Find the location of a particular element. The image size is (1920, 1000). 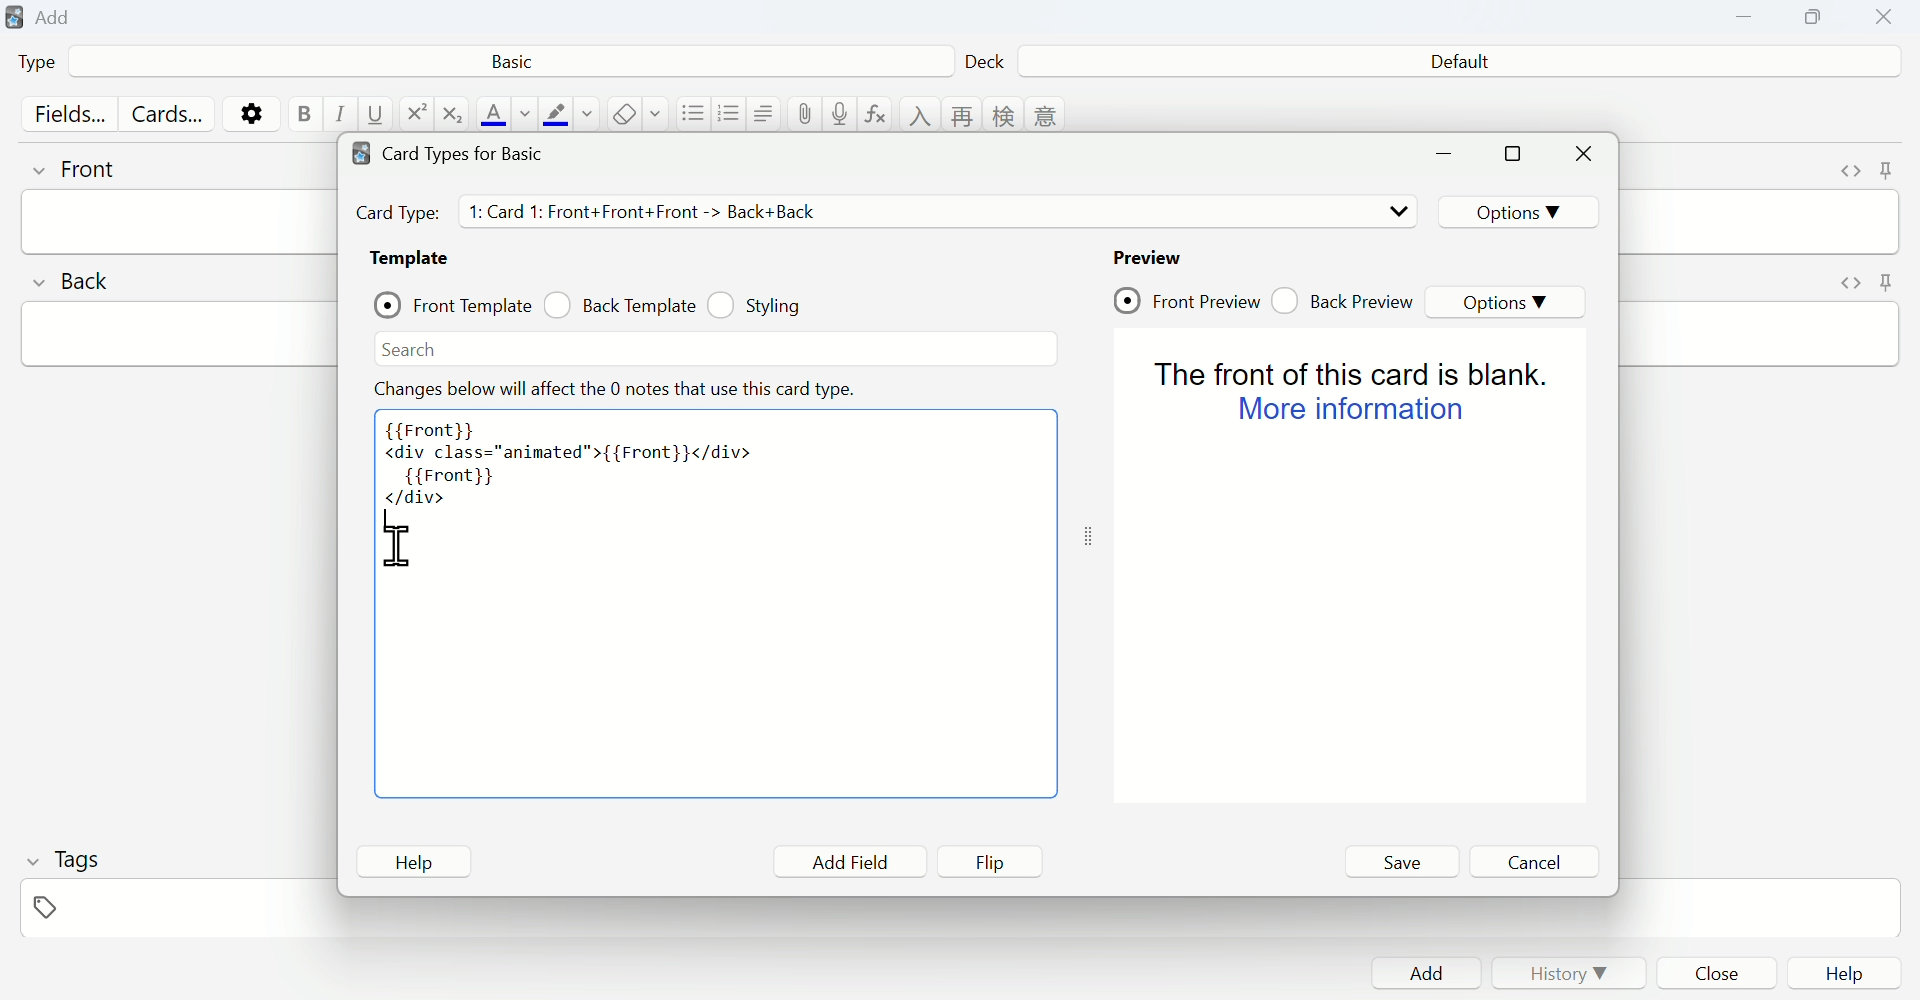

back is located at coordinates (81, 280).